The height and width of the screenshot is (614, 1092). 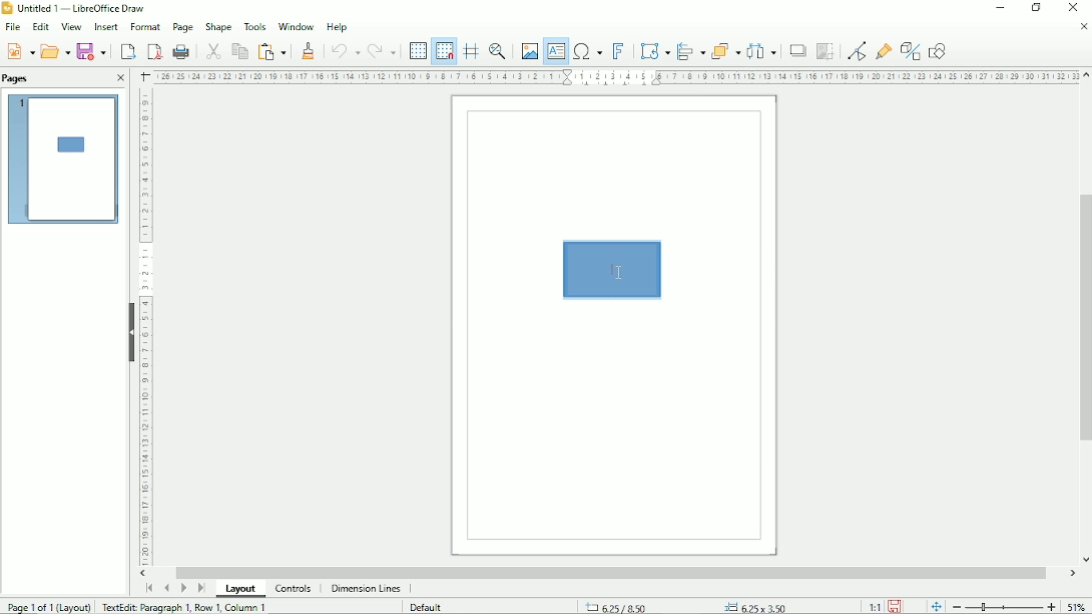 What do you see at coordinates (254, 26) in the screenshot?
I see `Tools` at bounding box center [254, 26].